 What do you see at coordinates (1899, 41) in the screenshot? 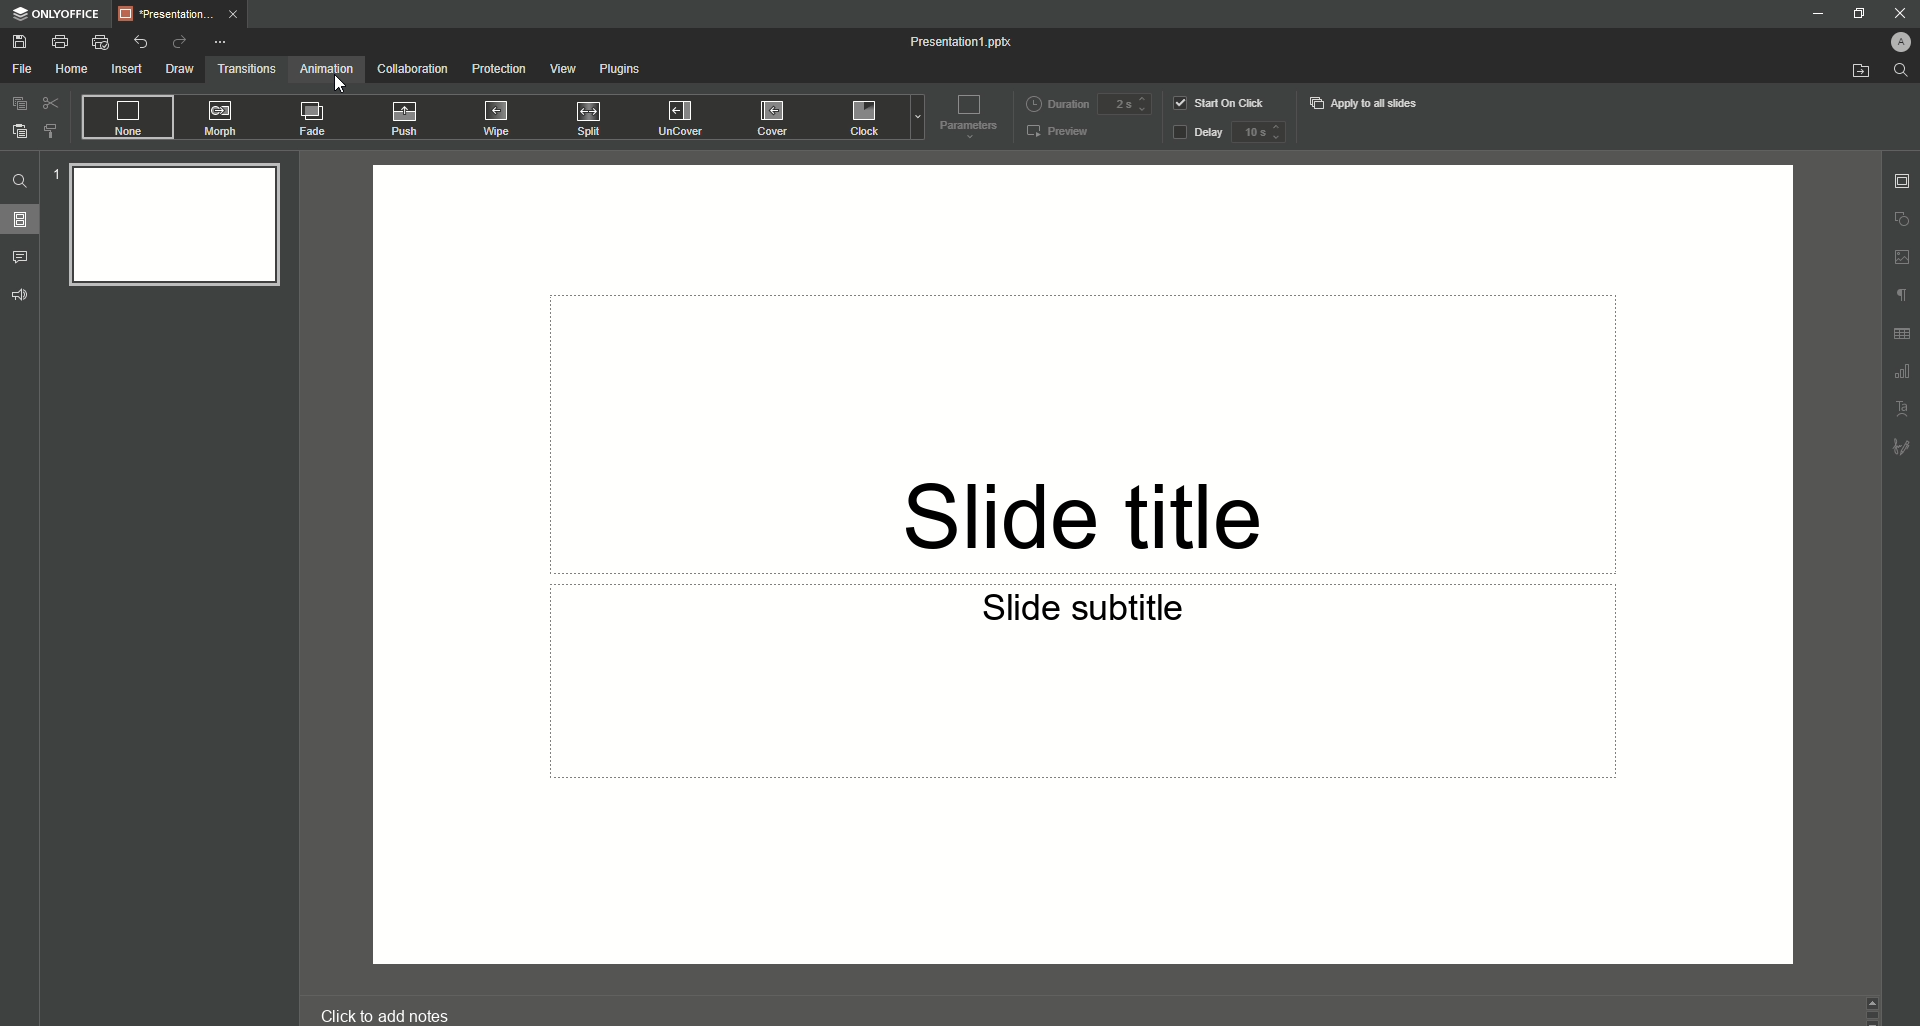
I see `Profile` at bounding box center [1899, 41].